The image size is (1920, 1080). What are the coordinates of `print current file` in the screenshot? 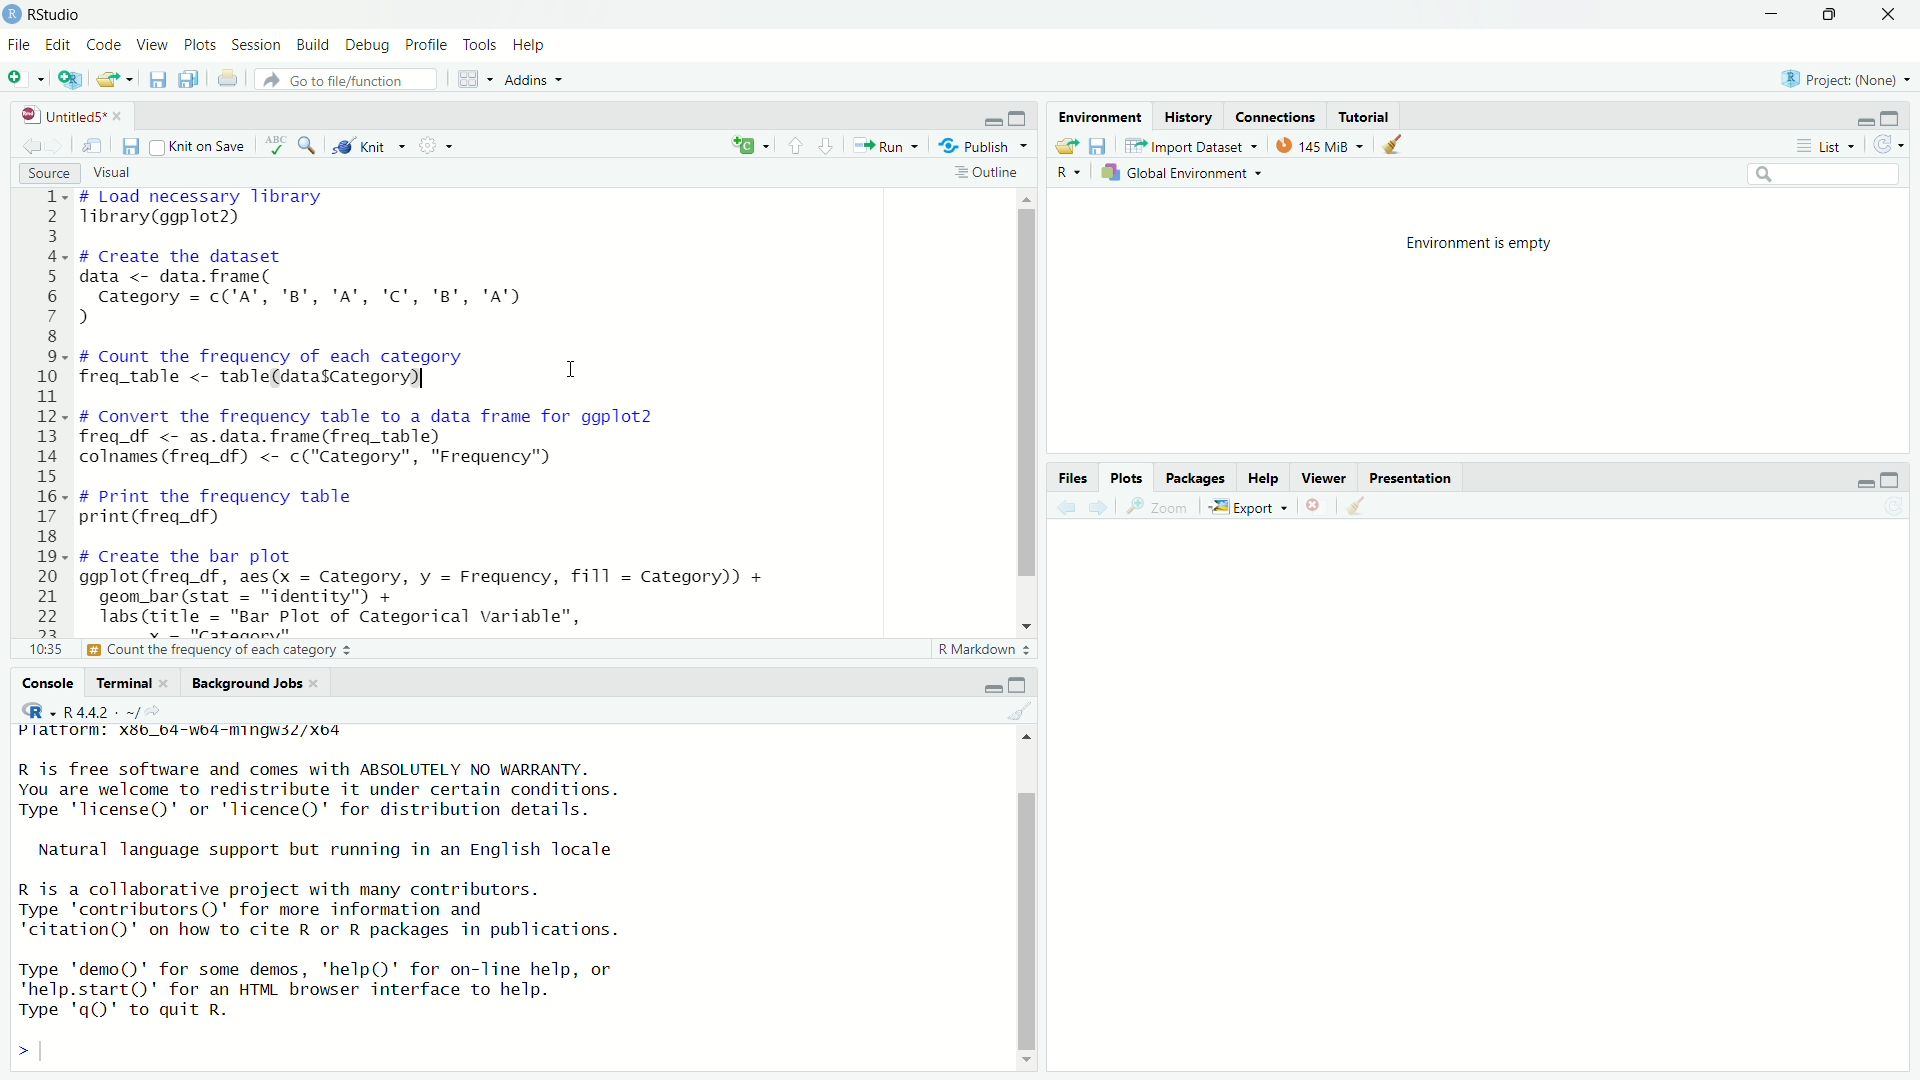 It's located at (231, 80).